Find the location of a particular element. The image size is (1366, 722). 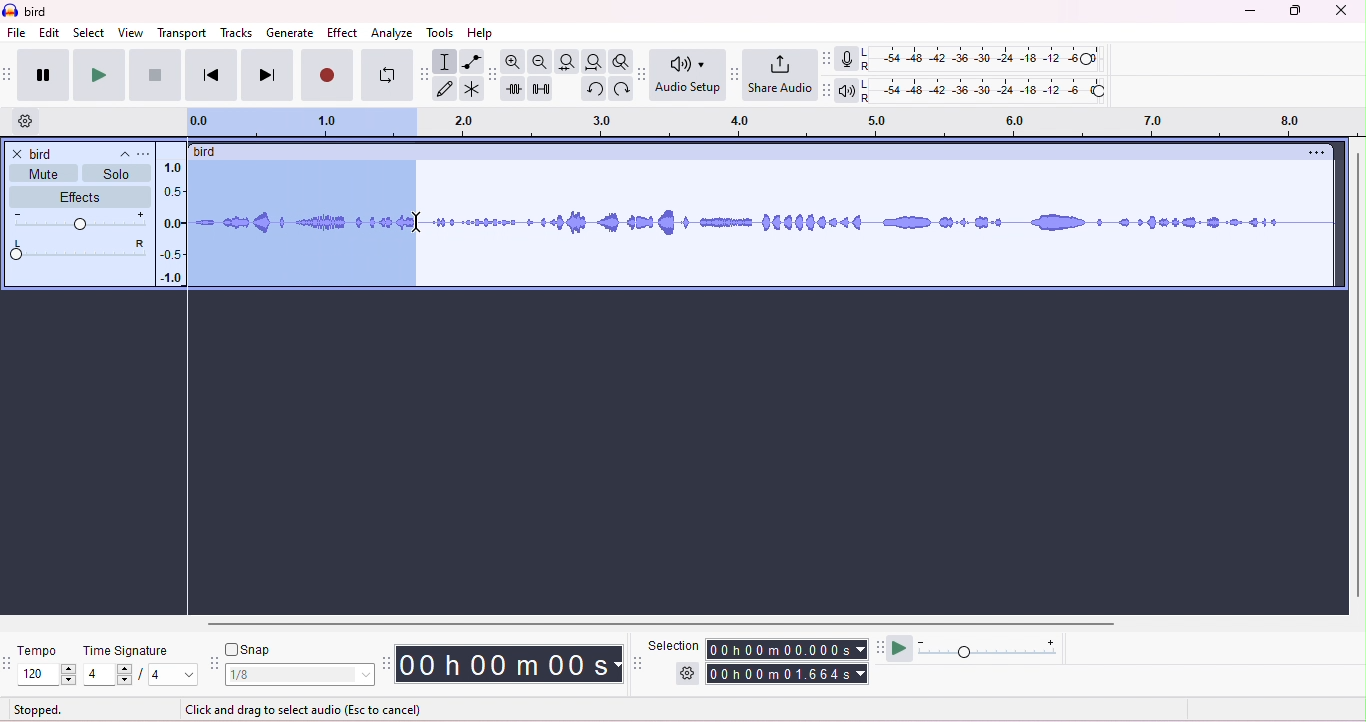

logo is located at coordinates (11, 12).